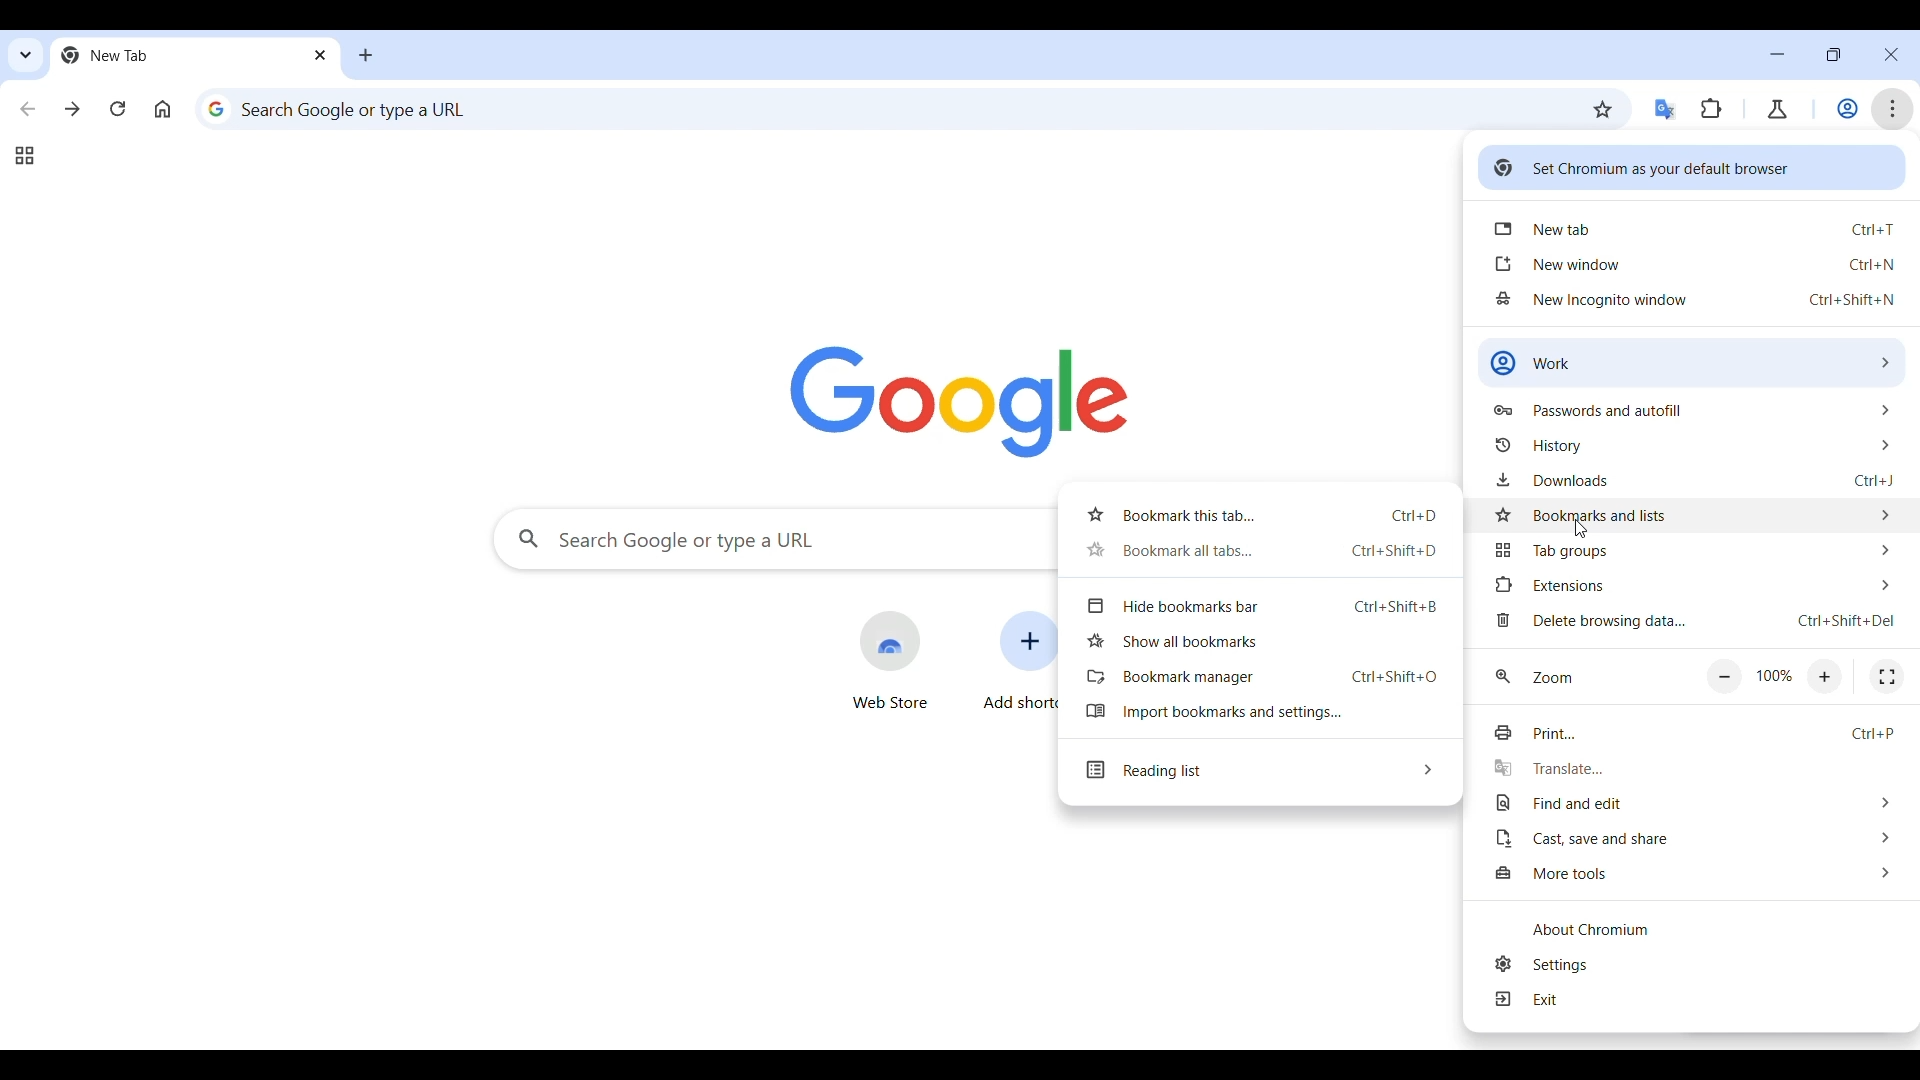 The height and width of the screenshot is (1080, 1920). I want to click on Reading list, so click(1259, 771).